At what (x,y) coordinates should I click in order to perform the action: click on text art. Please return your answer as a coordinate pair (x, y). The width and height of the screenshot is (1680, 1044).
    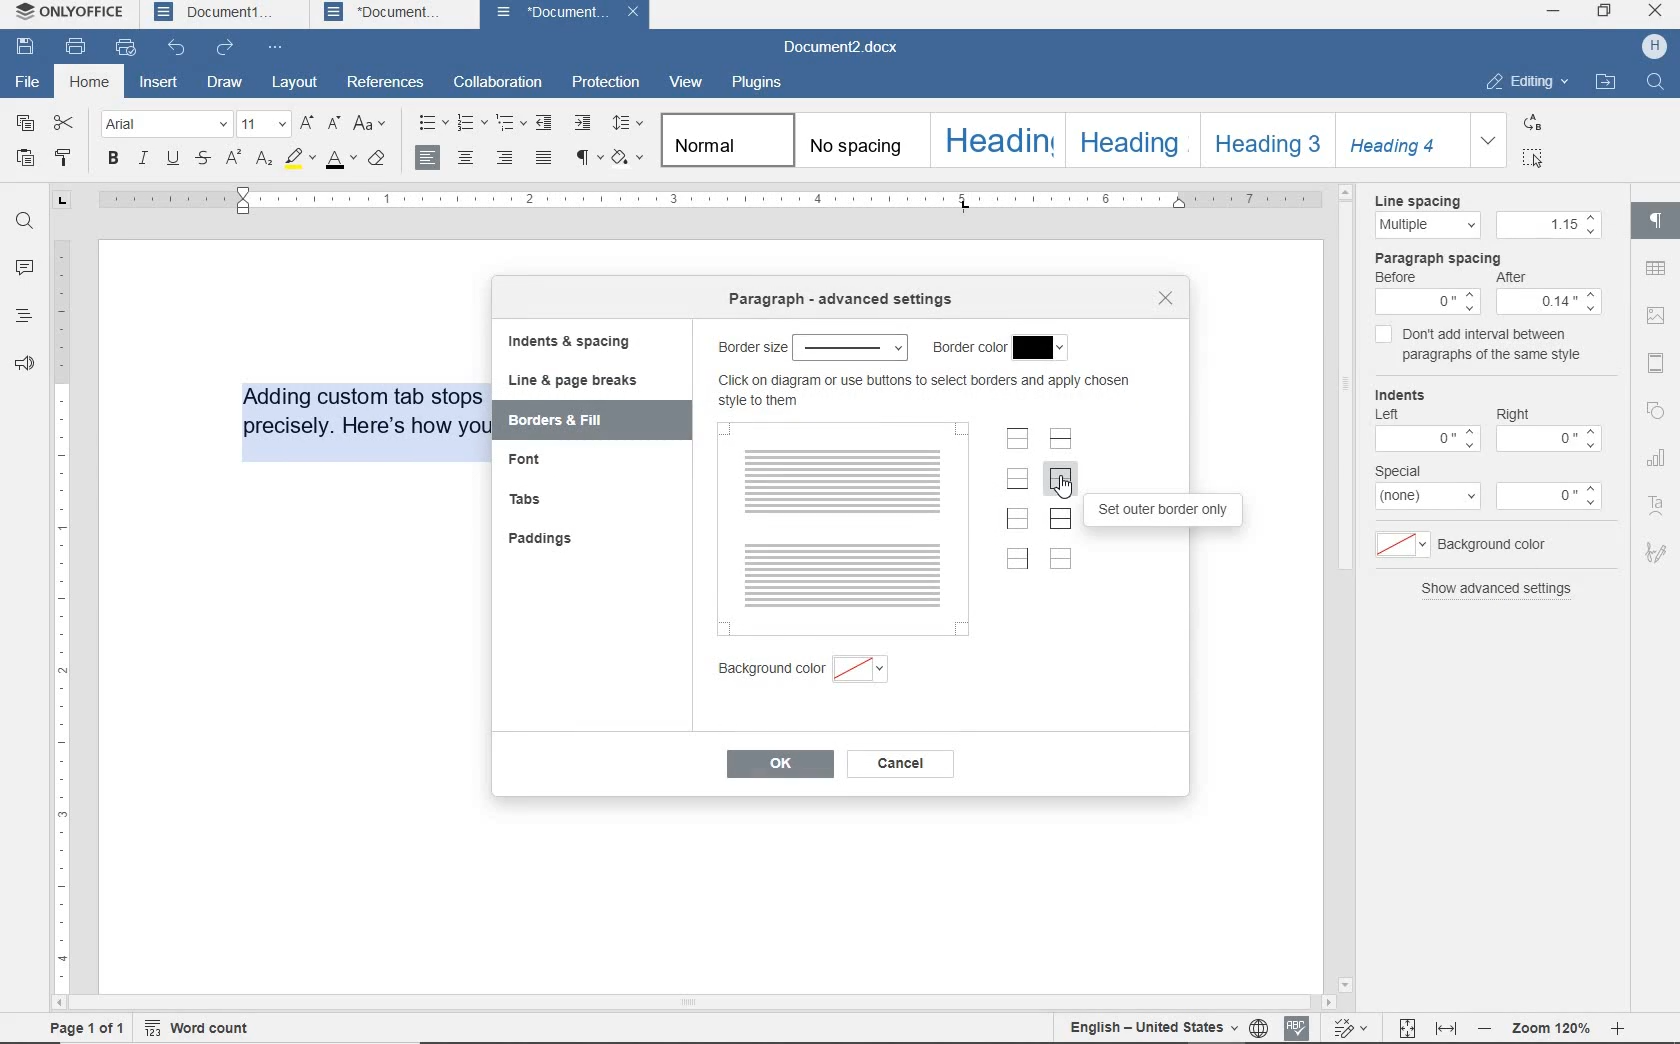
    Looking at the image, I should click on (1658, 498).